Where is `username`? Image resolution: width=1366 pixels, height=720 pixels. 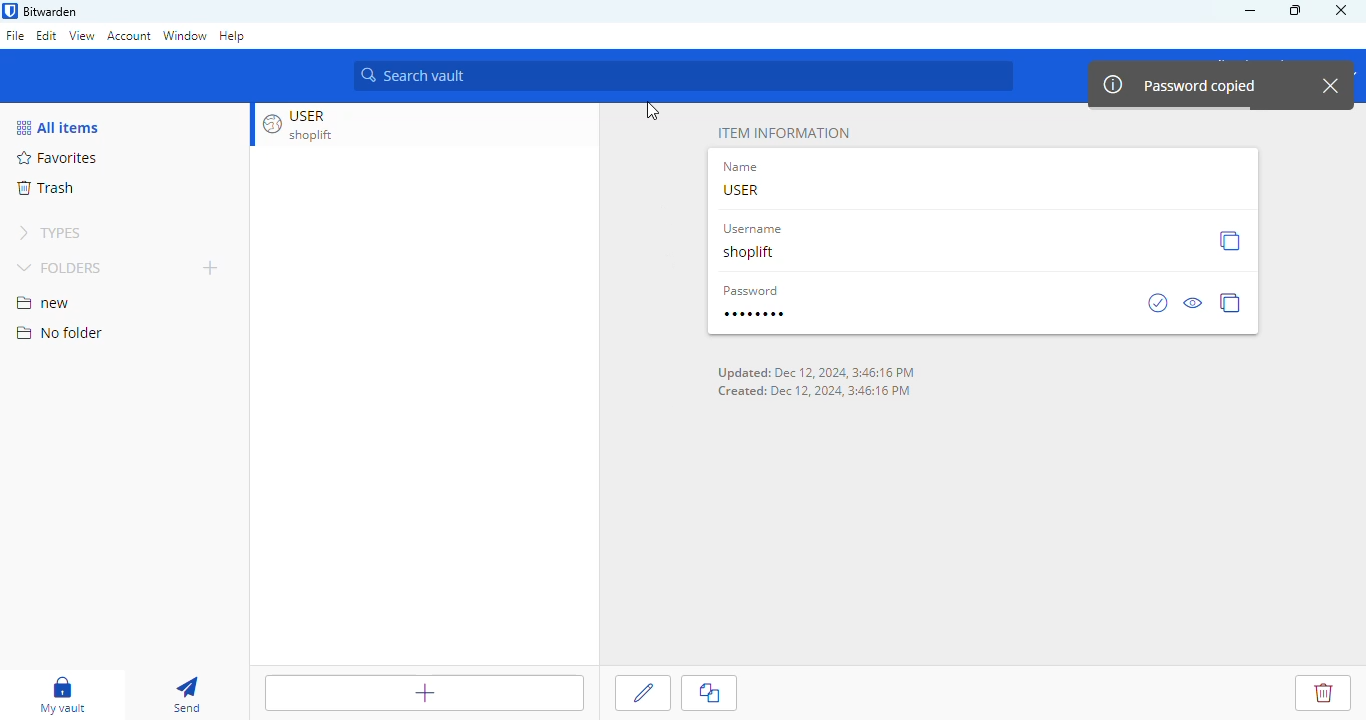 username is located at coordinates (751, 229).